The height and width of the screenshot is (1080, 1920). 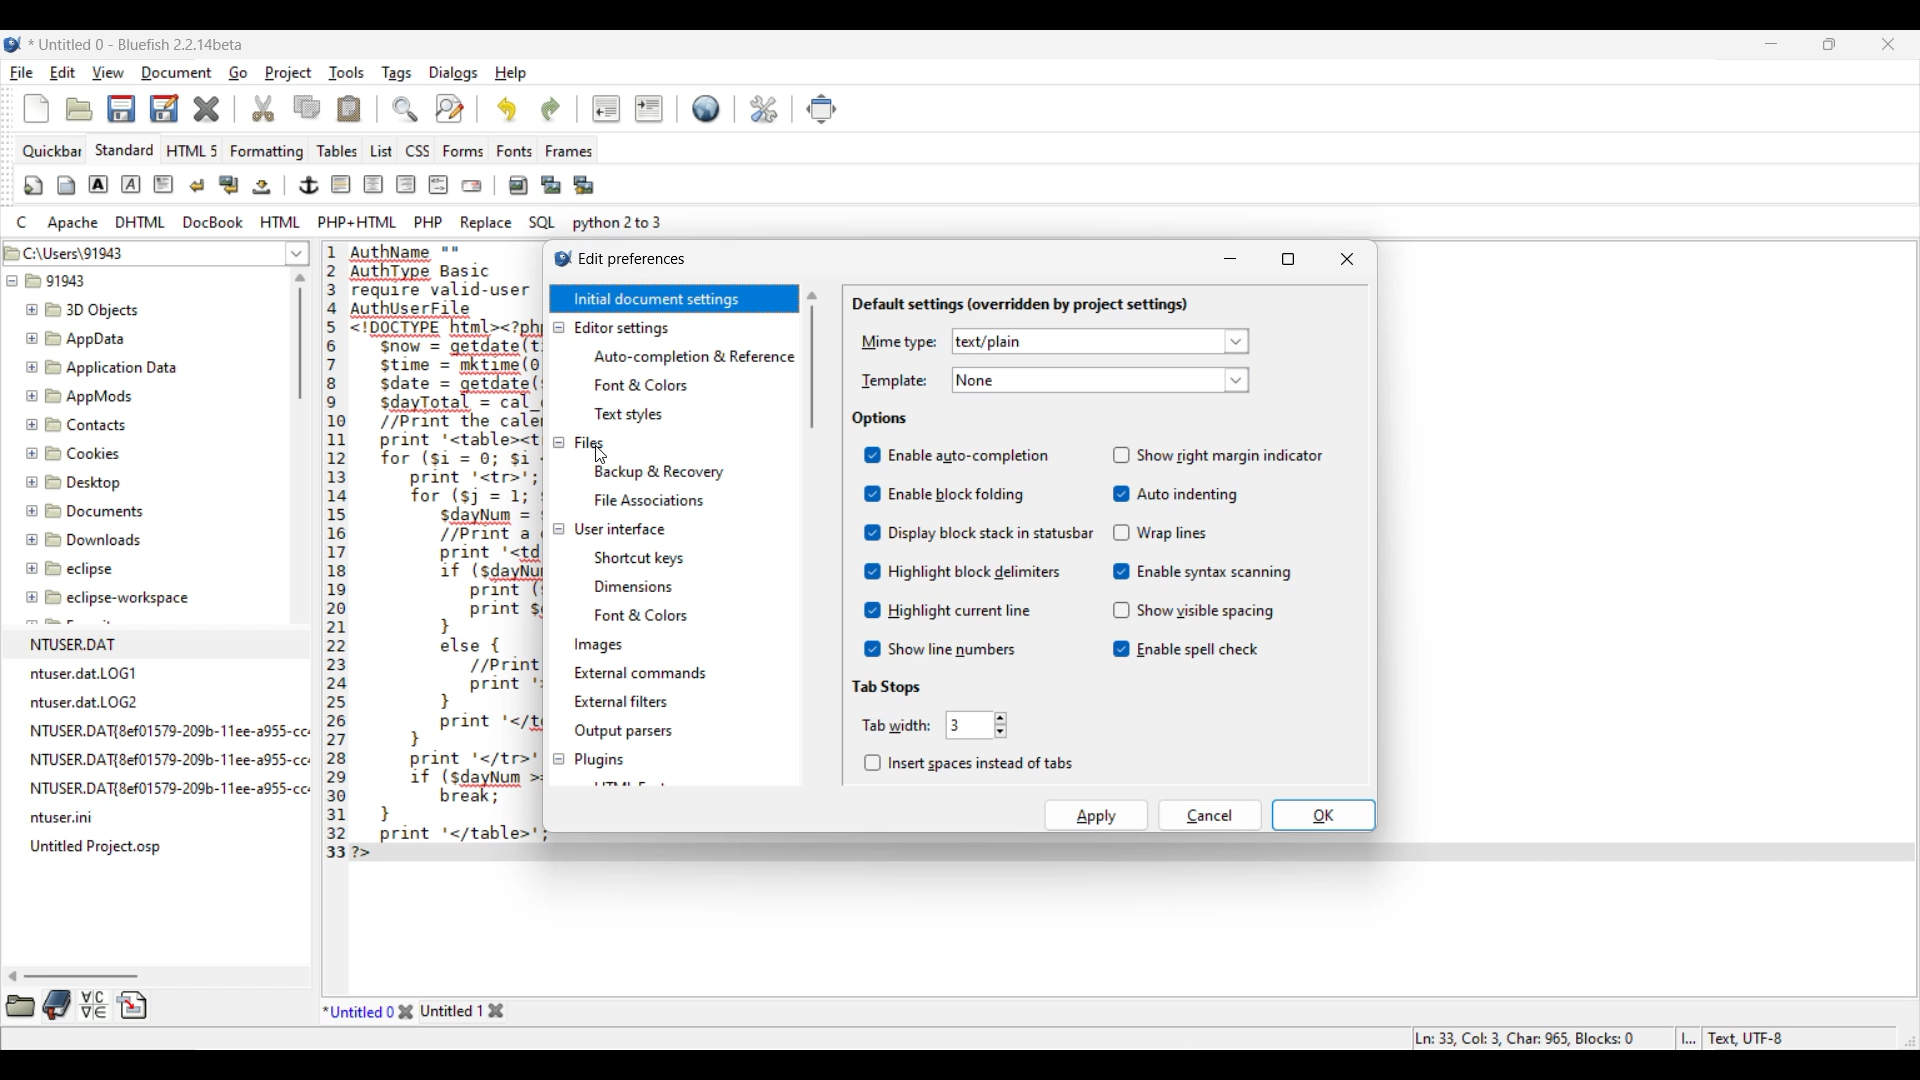 What do you see at coordinates (695, 485) in the screenshot?
I see `Files setting options` at bounding box center [695, 485].